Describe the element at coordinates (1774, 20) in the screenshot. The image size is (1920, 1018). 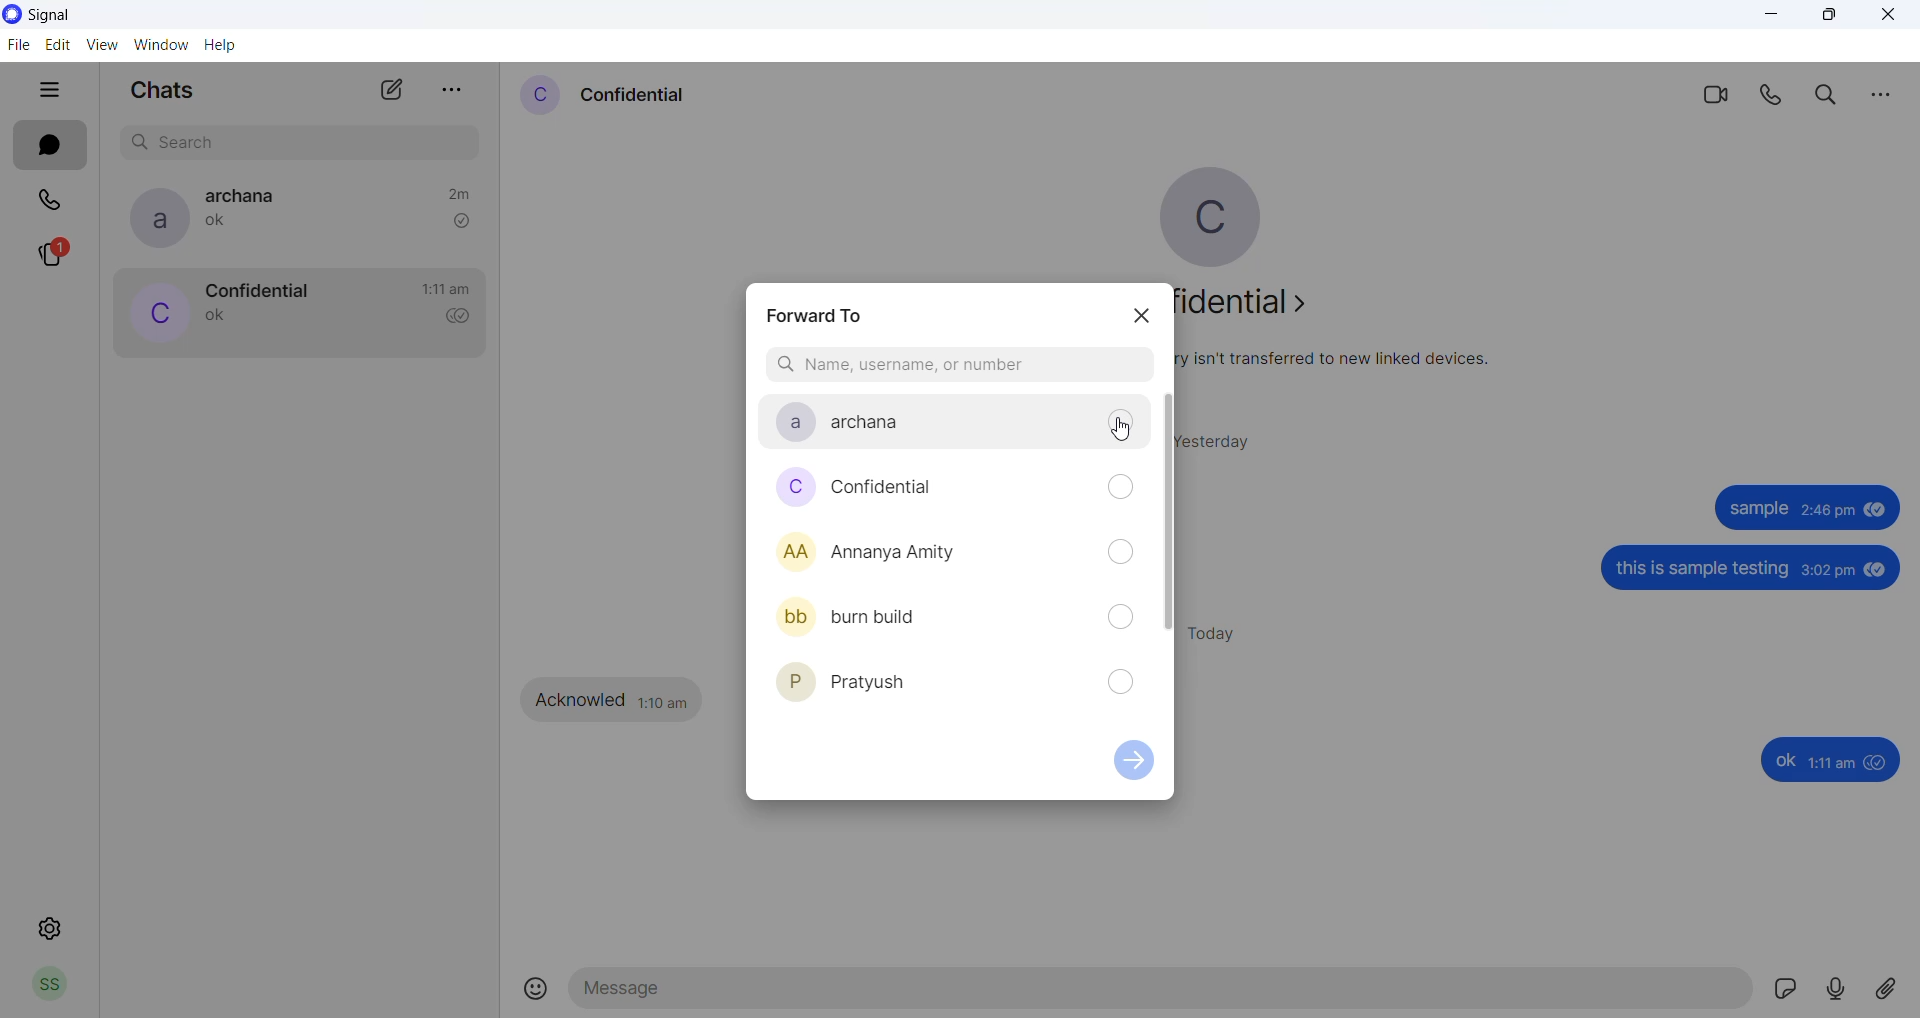
I see `minimize` at that location.